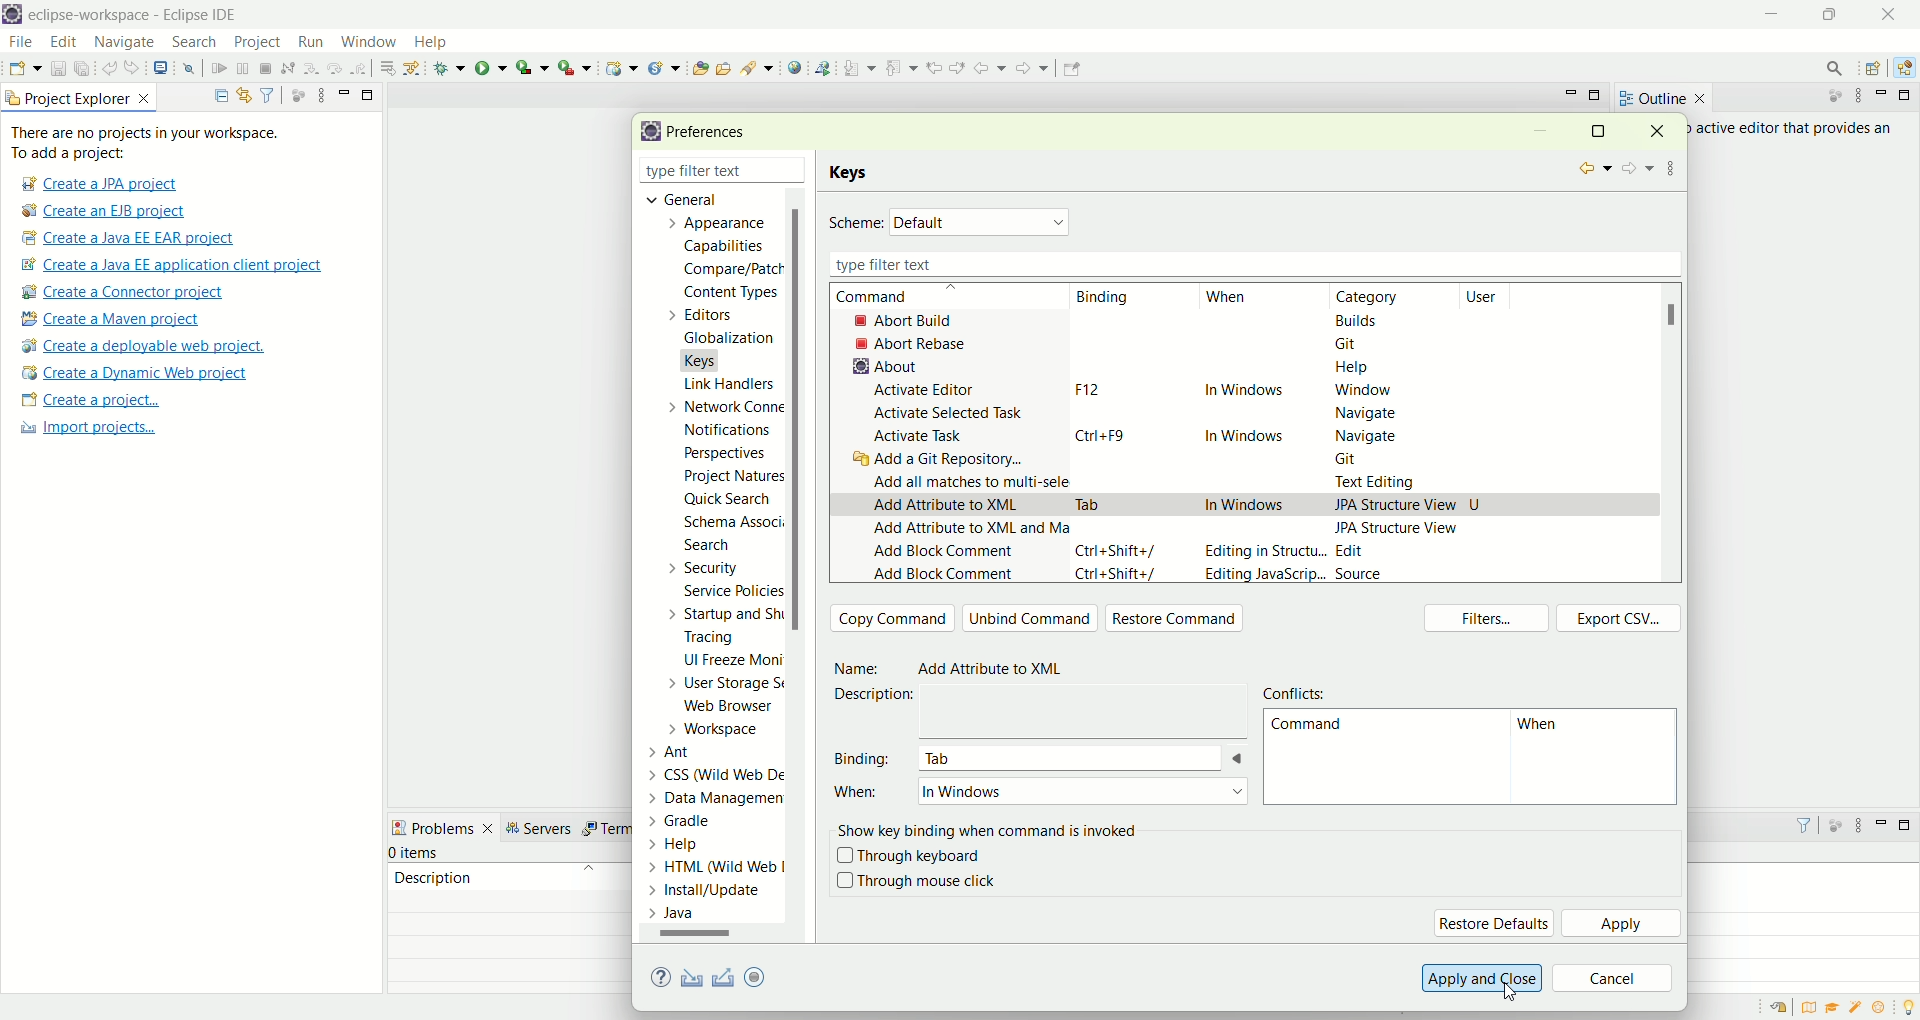  I want to click on suspend, so click(243, 70).